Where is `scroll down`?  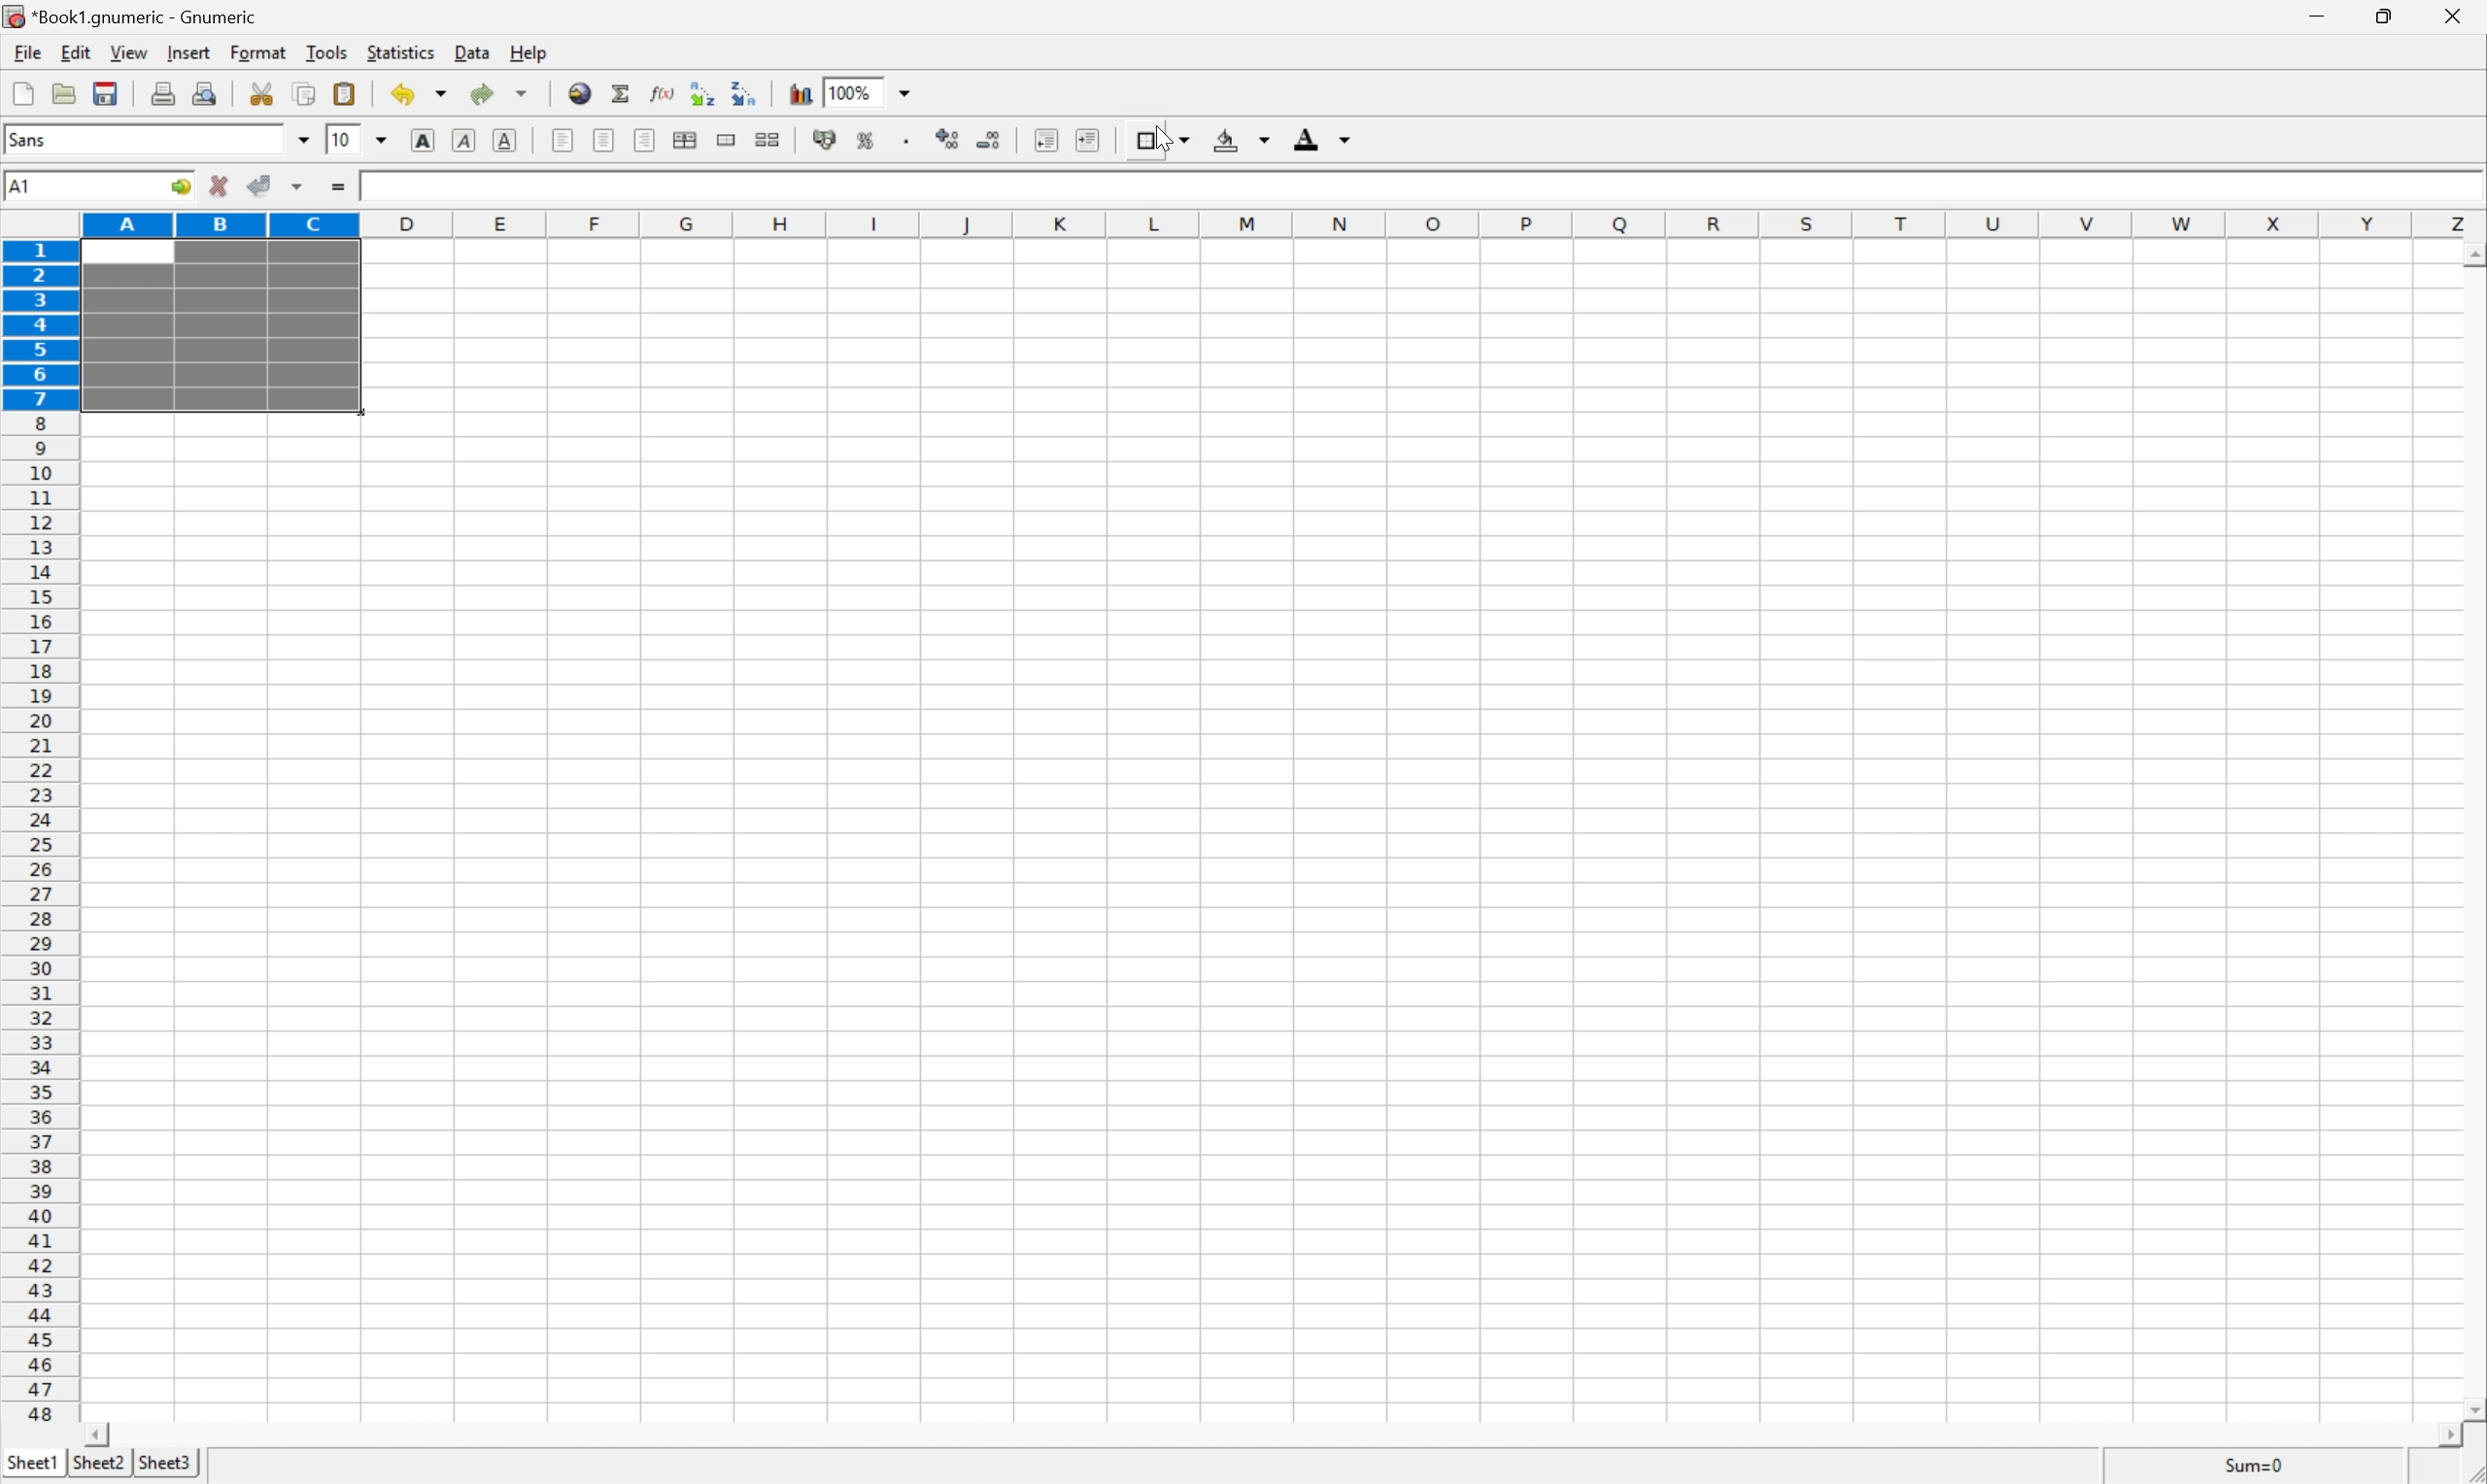 scroll down is located at coordinates (2471, 1412).